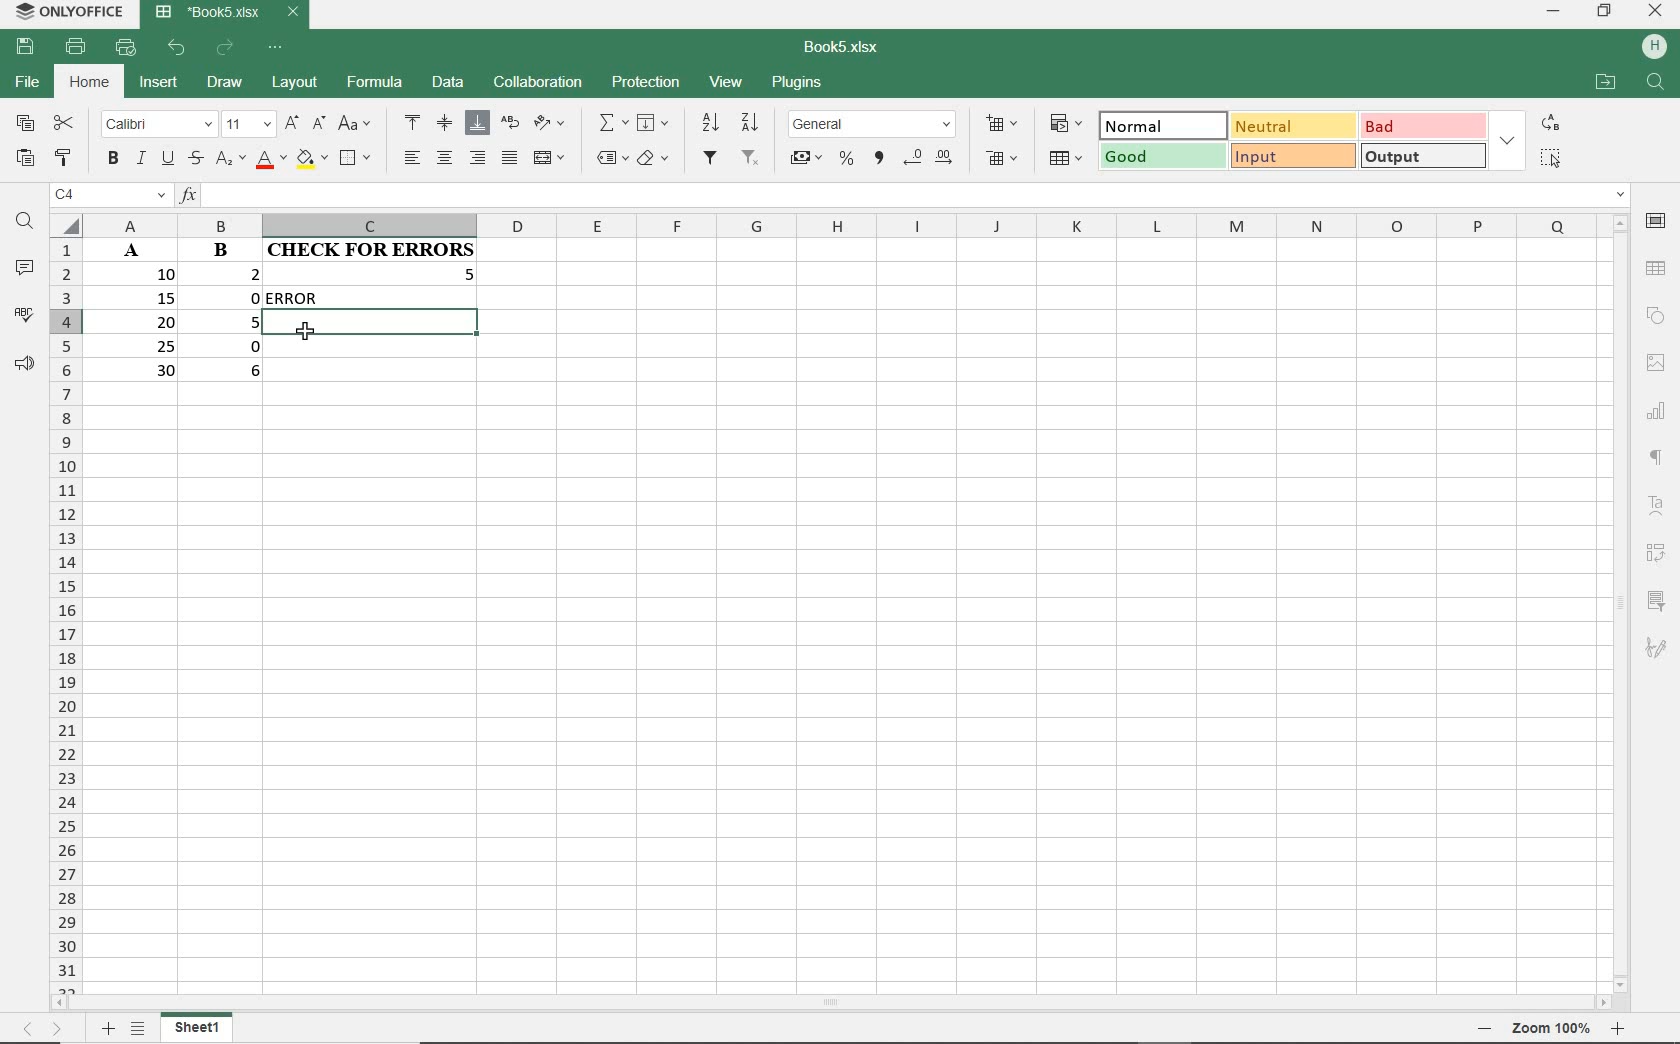 The width and height of the screenshot is (1680, 1044). What do you see at coordinates (1164, 125) in the screenshot?
I see `NORMAL` at bounding box center [1164, 125].